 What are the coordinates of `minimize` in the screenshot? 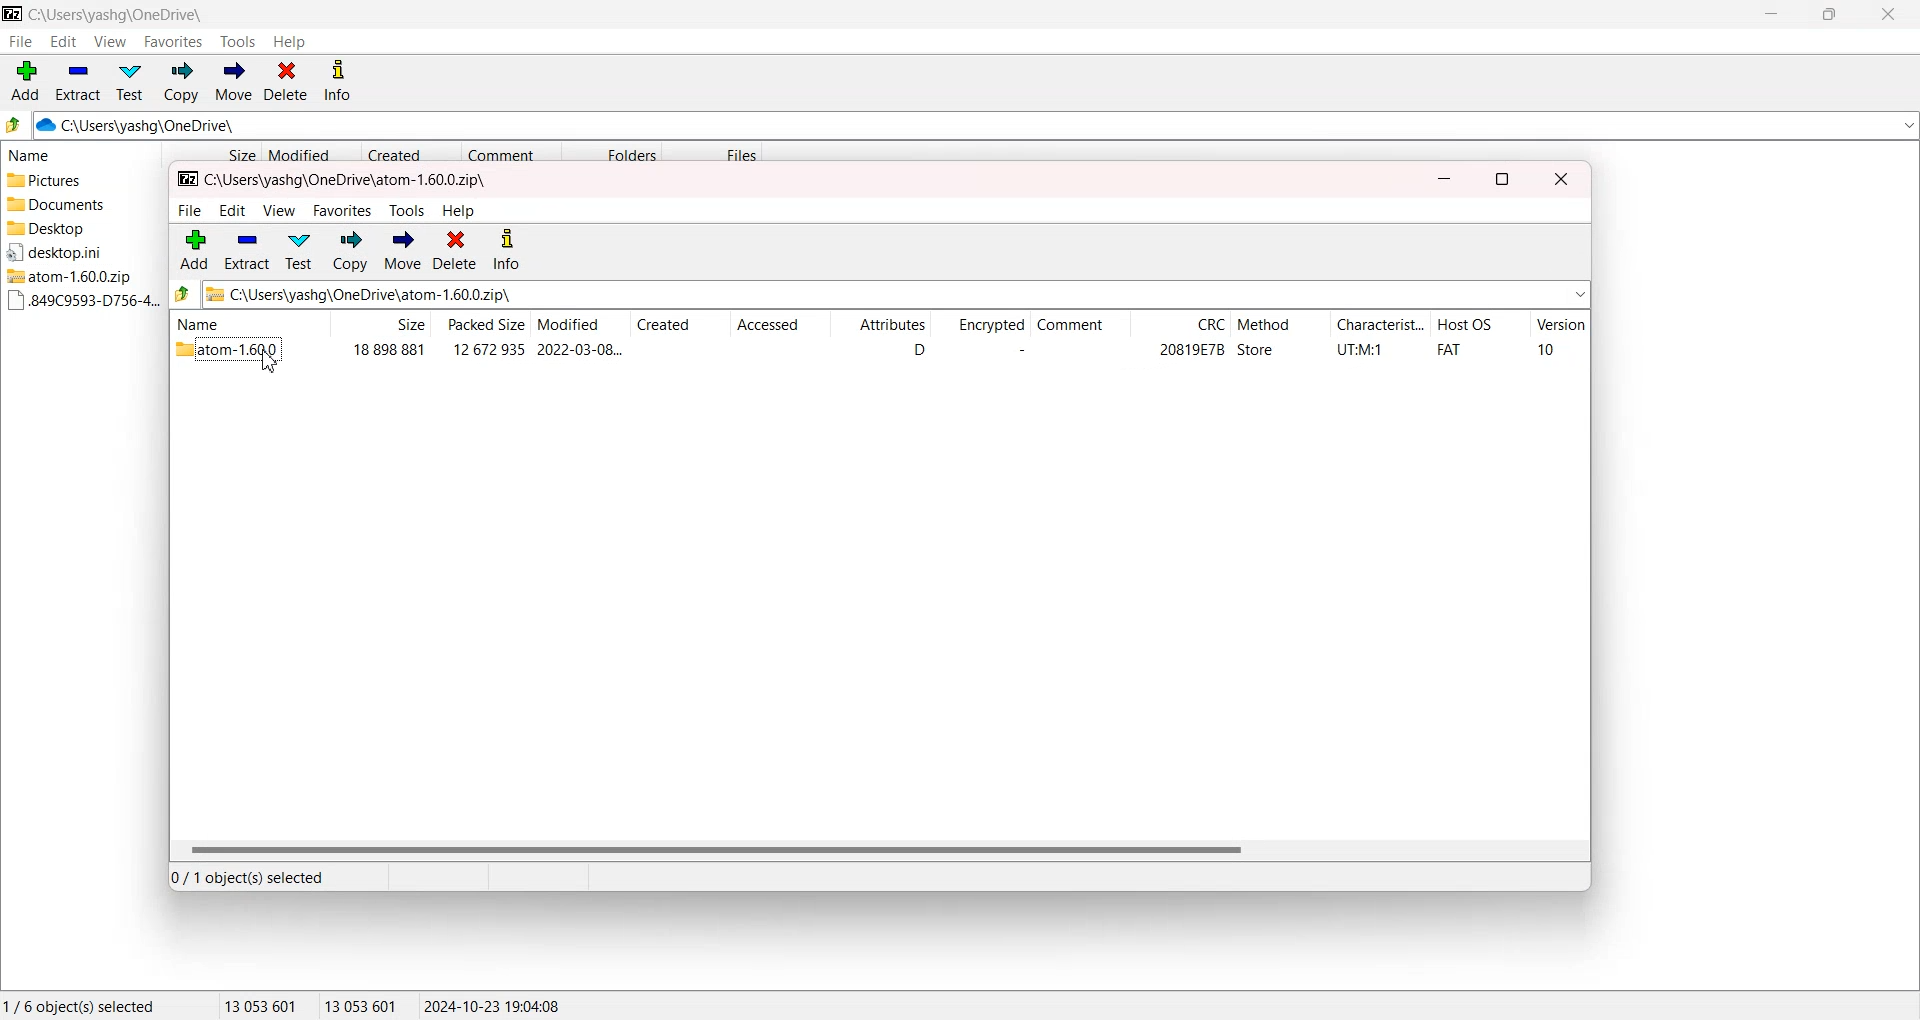 It's located at (1444, 180).